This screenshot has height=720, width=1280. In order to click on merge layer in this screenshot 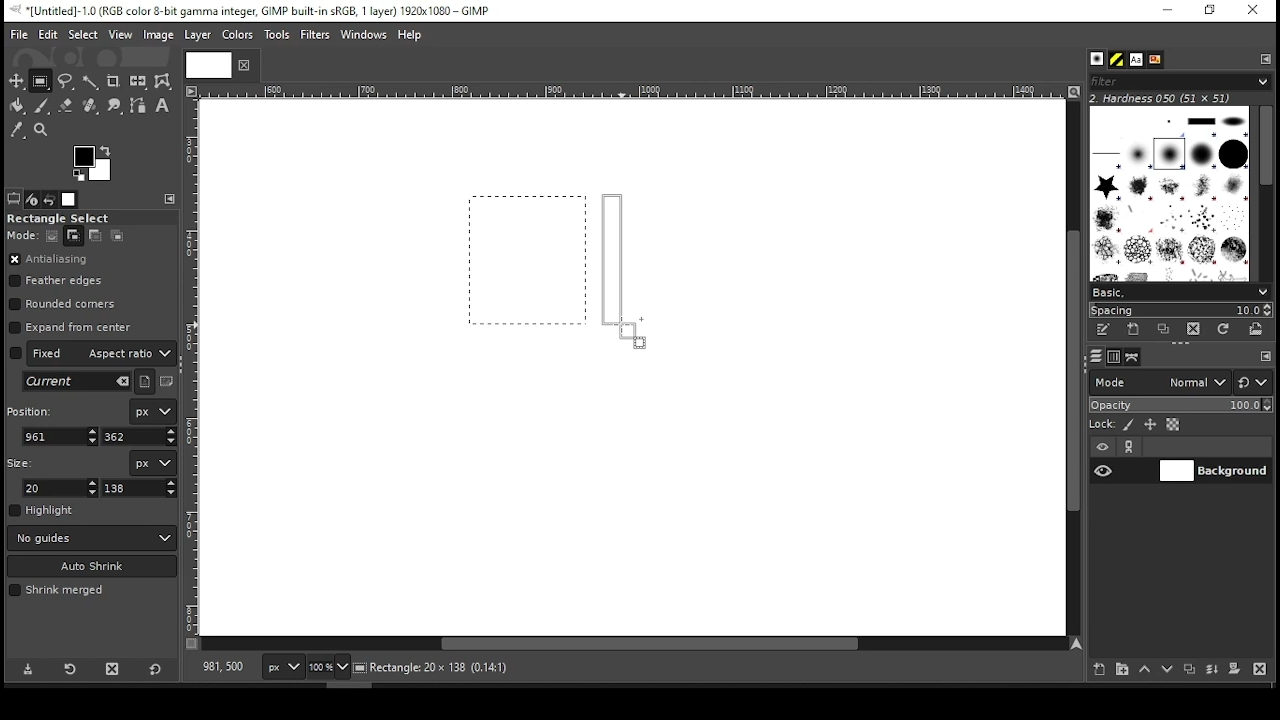, I will do `click(1212, 670)`.